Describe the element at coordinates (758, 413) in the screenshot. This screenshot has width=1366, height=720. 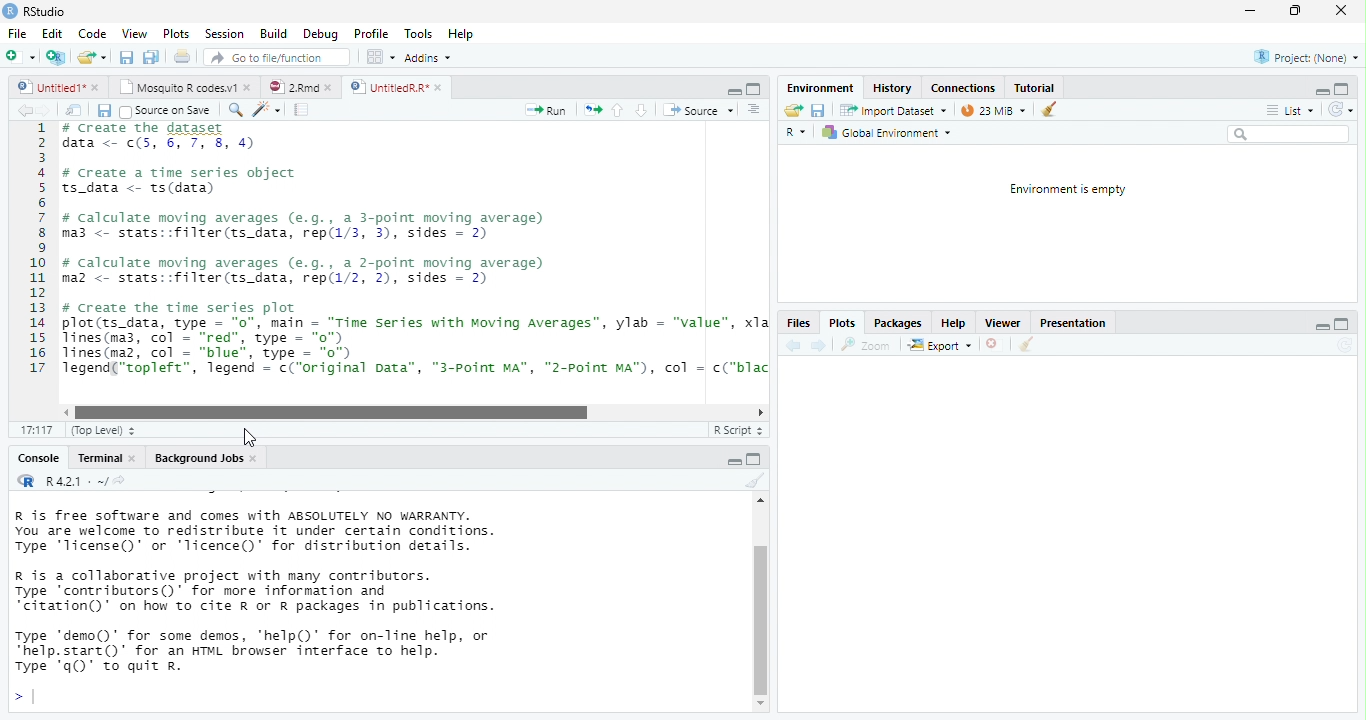
I see `scrollbar right` at that location.